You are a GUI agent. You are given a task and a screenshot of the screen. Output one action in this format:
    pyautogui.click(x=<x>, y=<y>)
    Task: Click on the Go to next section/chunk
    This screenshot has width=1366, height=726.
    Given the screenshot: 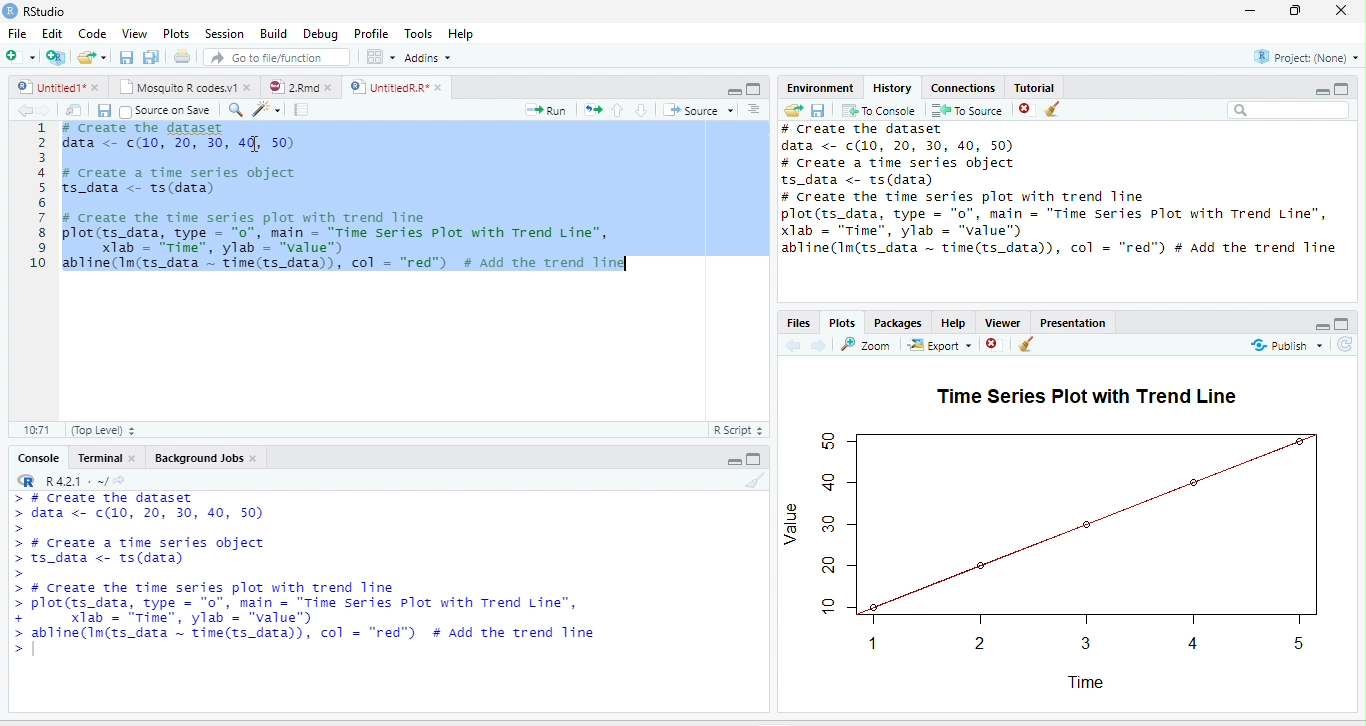 What is the action you would take?
    pyautogui.click(x=641, y=110)
    